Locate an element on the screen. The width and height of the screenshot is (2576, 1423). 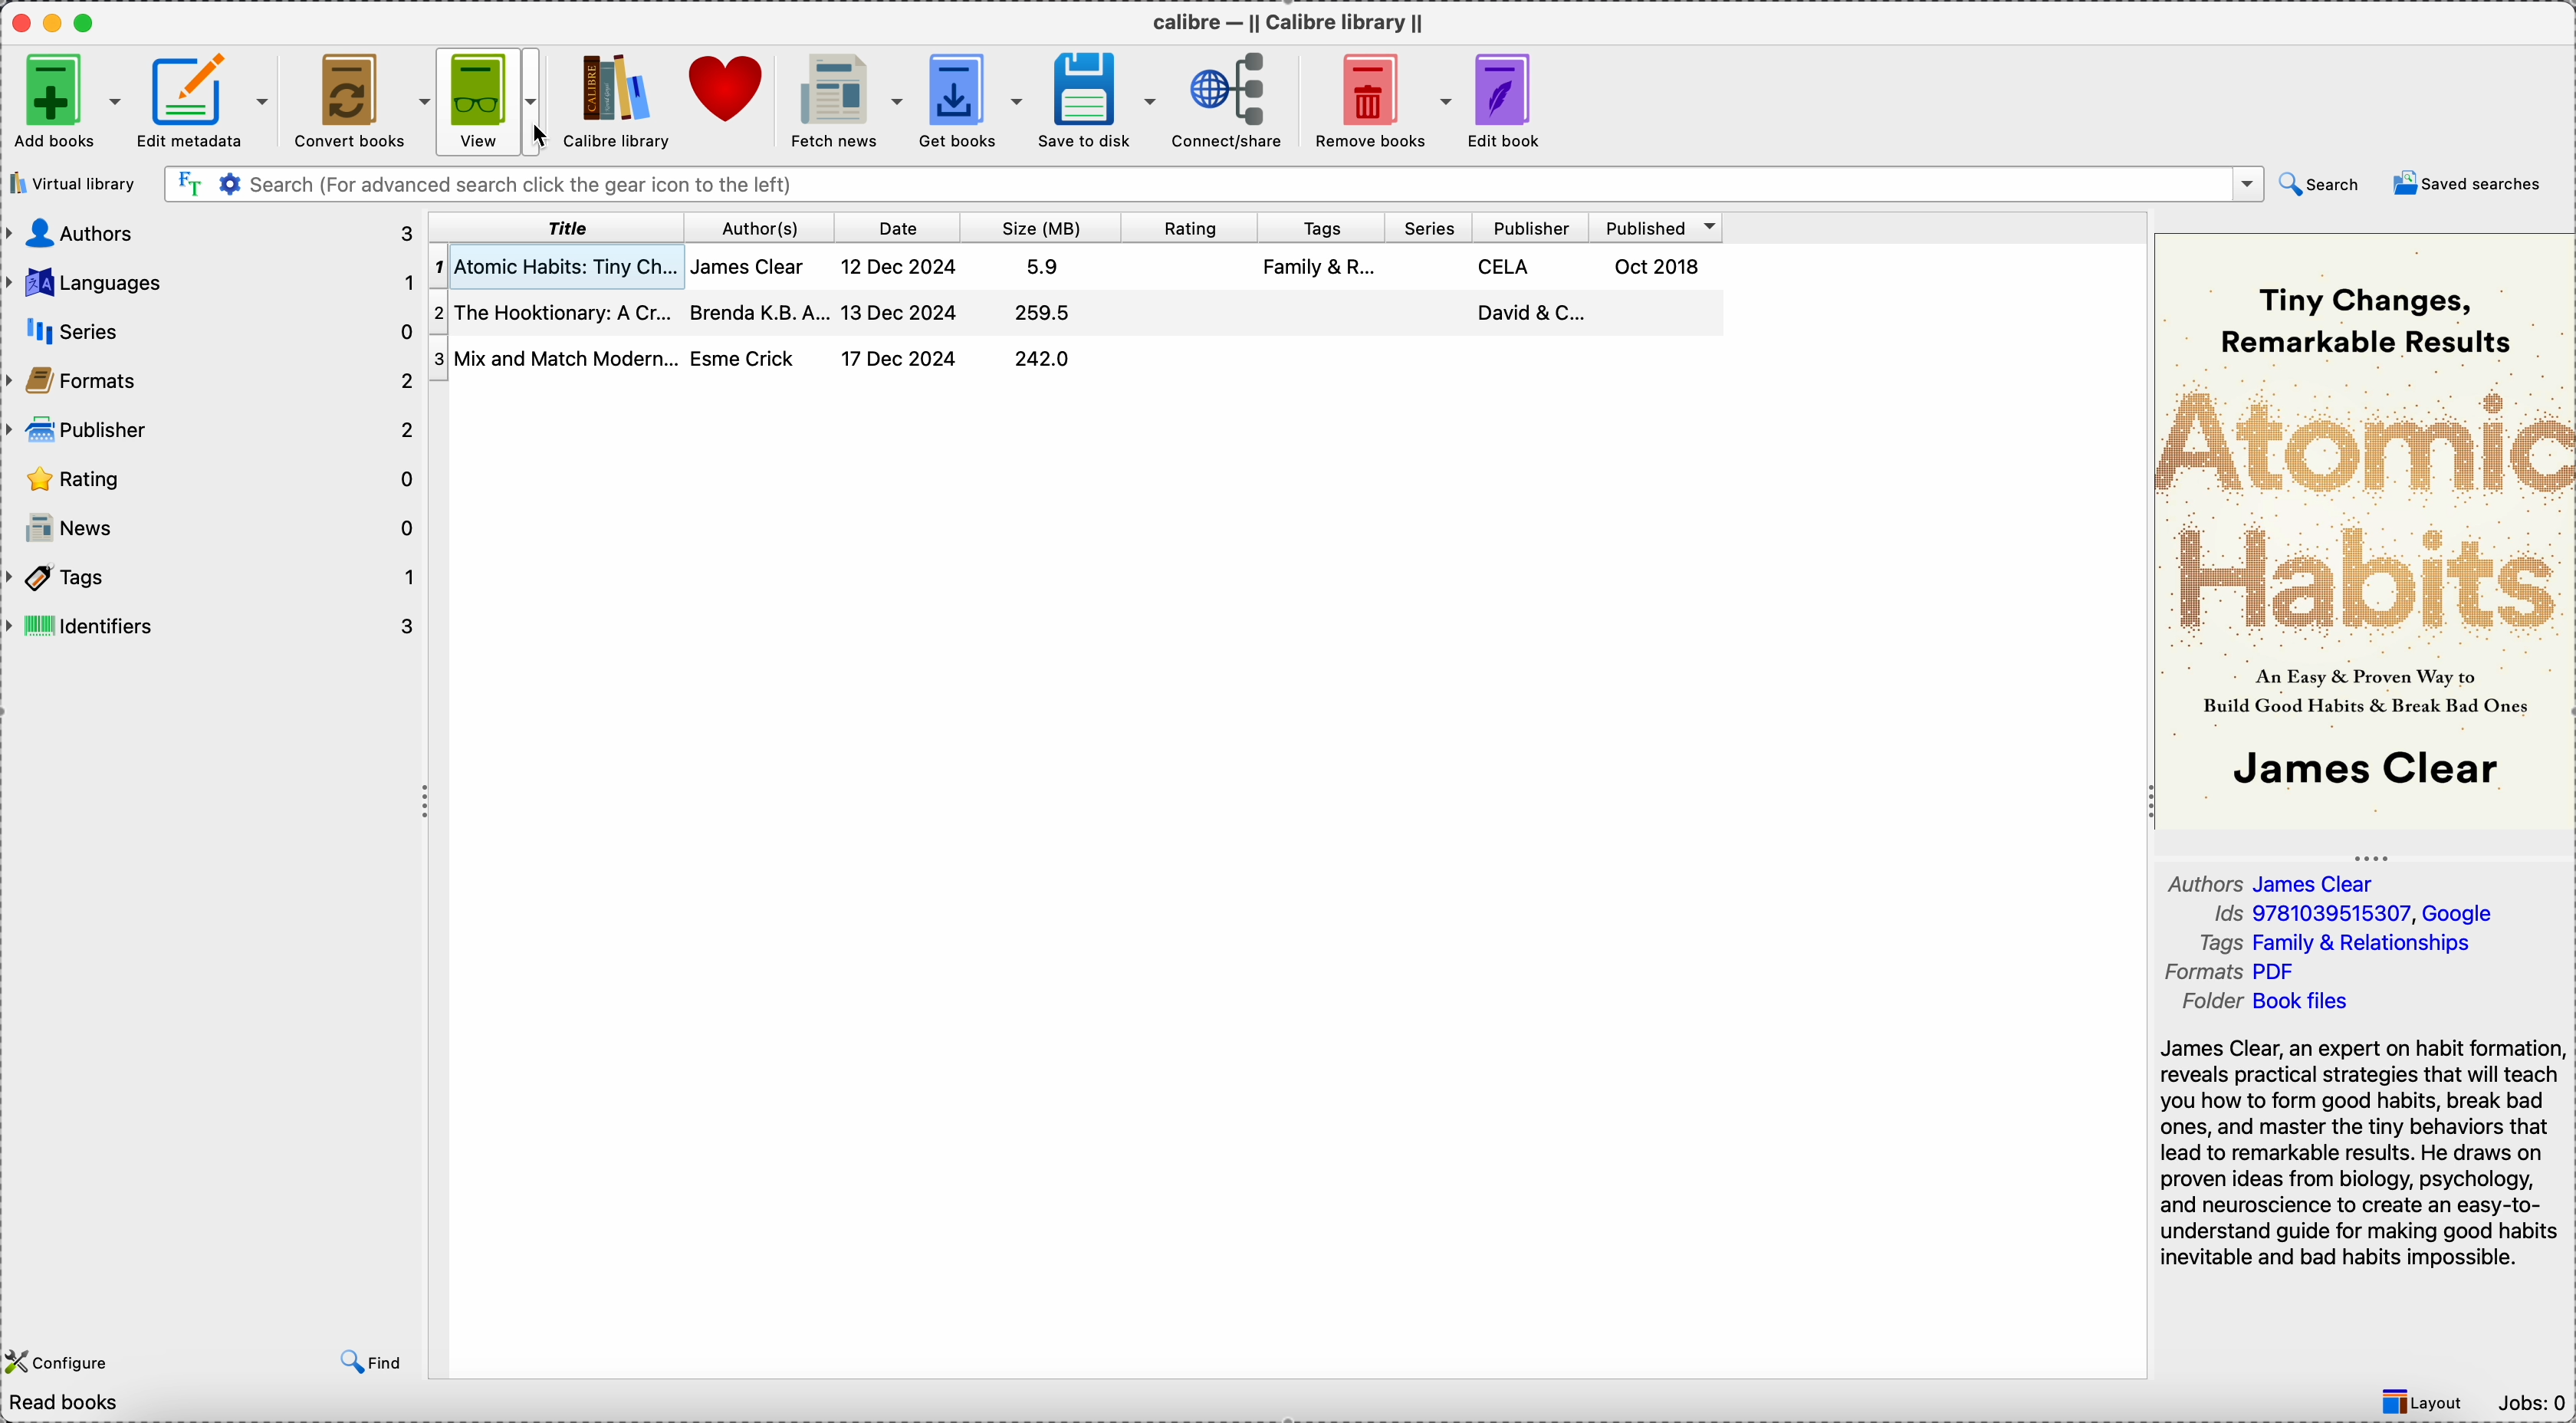
close program is located at coordinates (19, 20).